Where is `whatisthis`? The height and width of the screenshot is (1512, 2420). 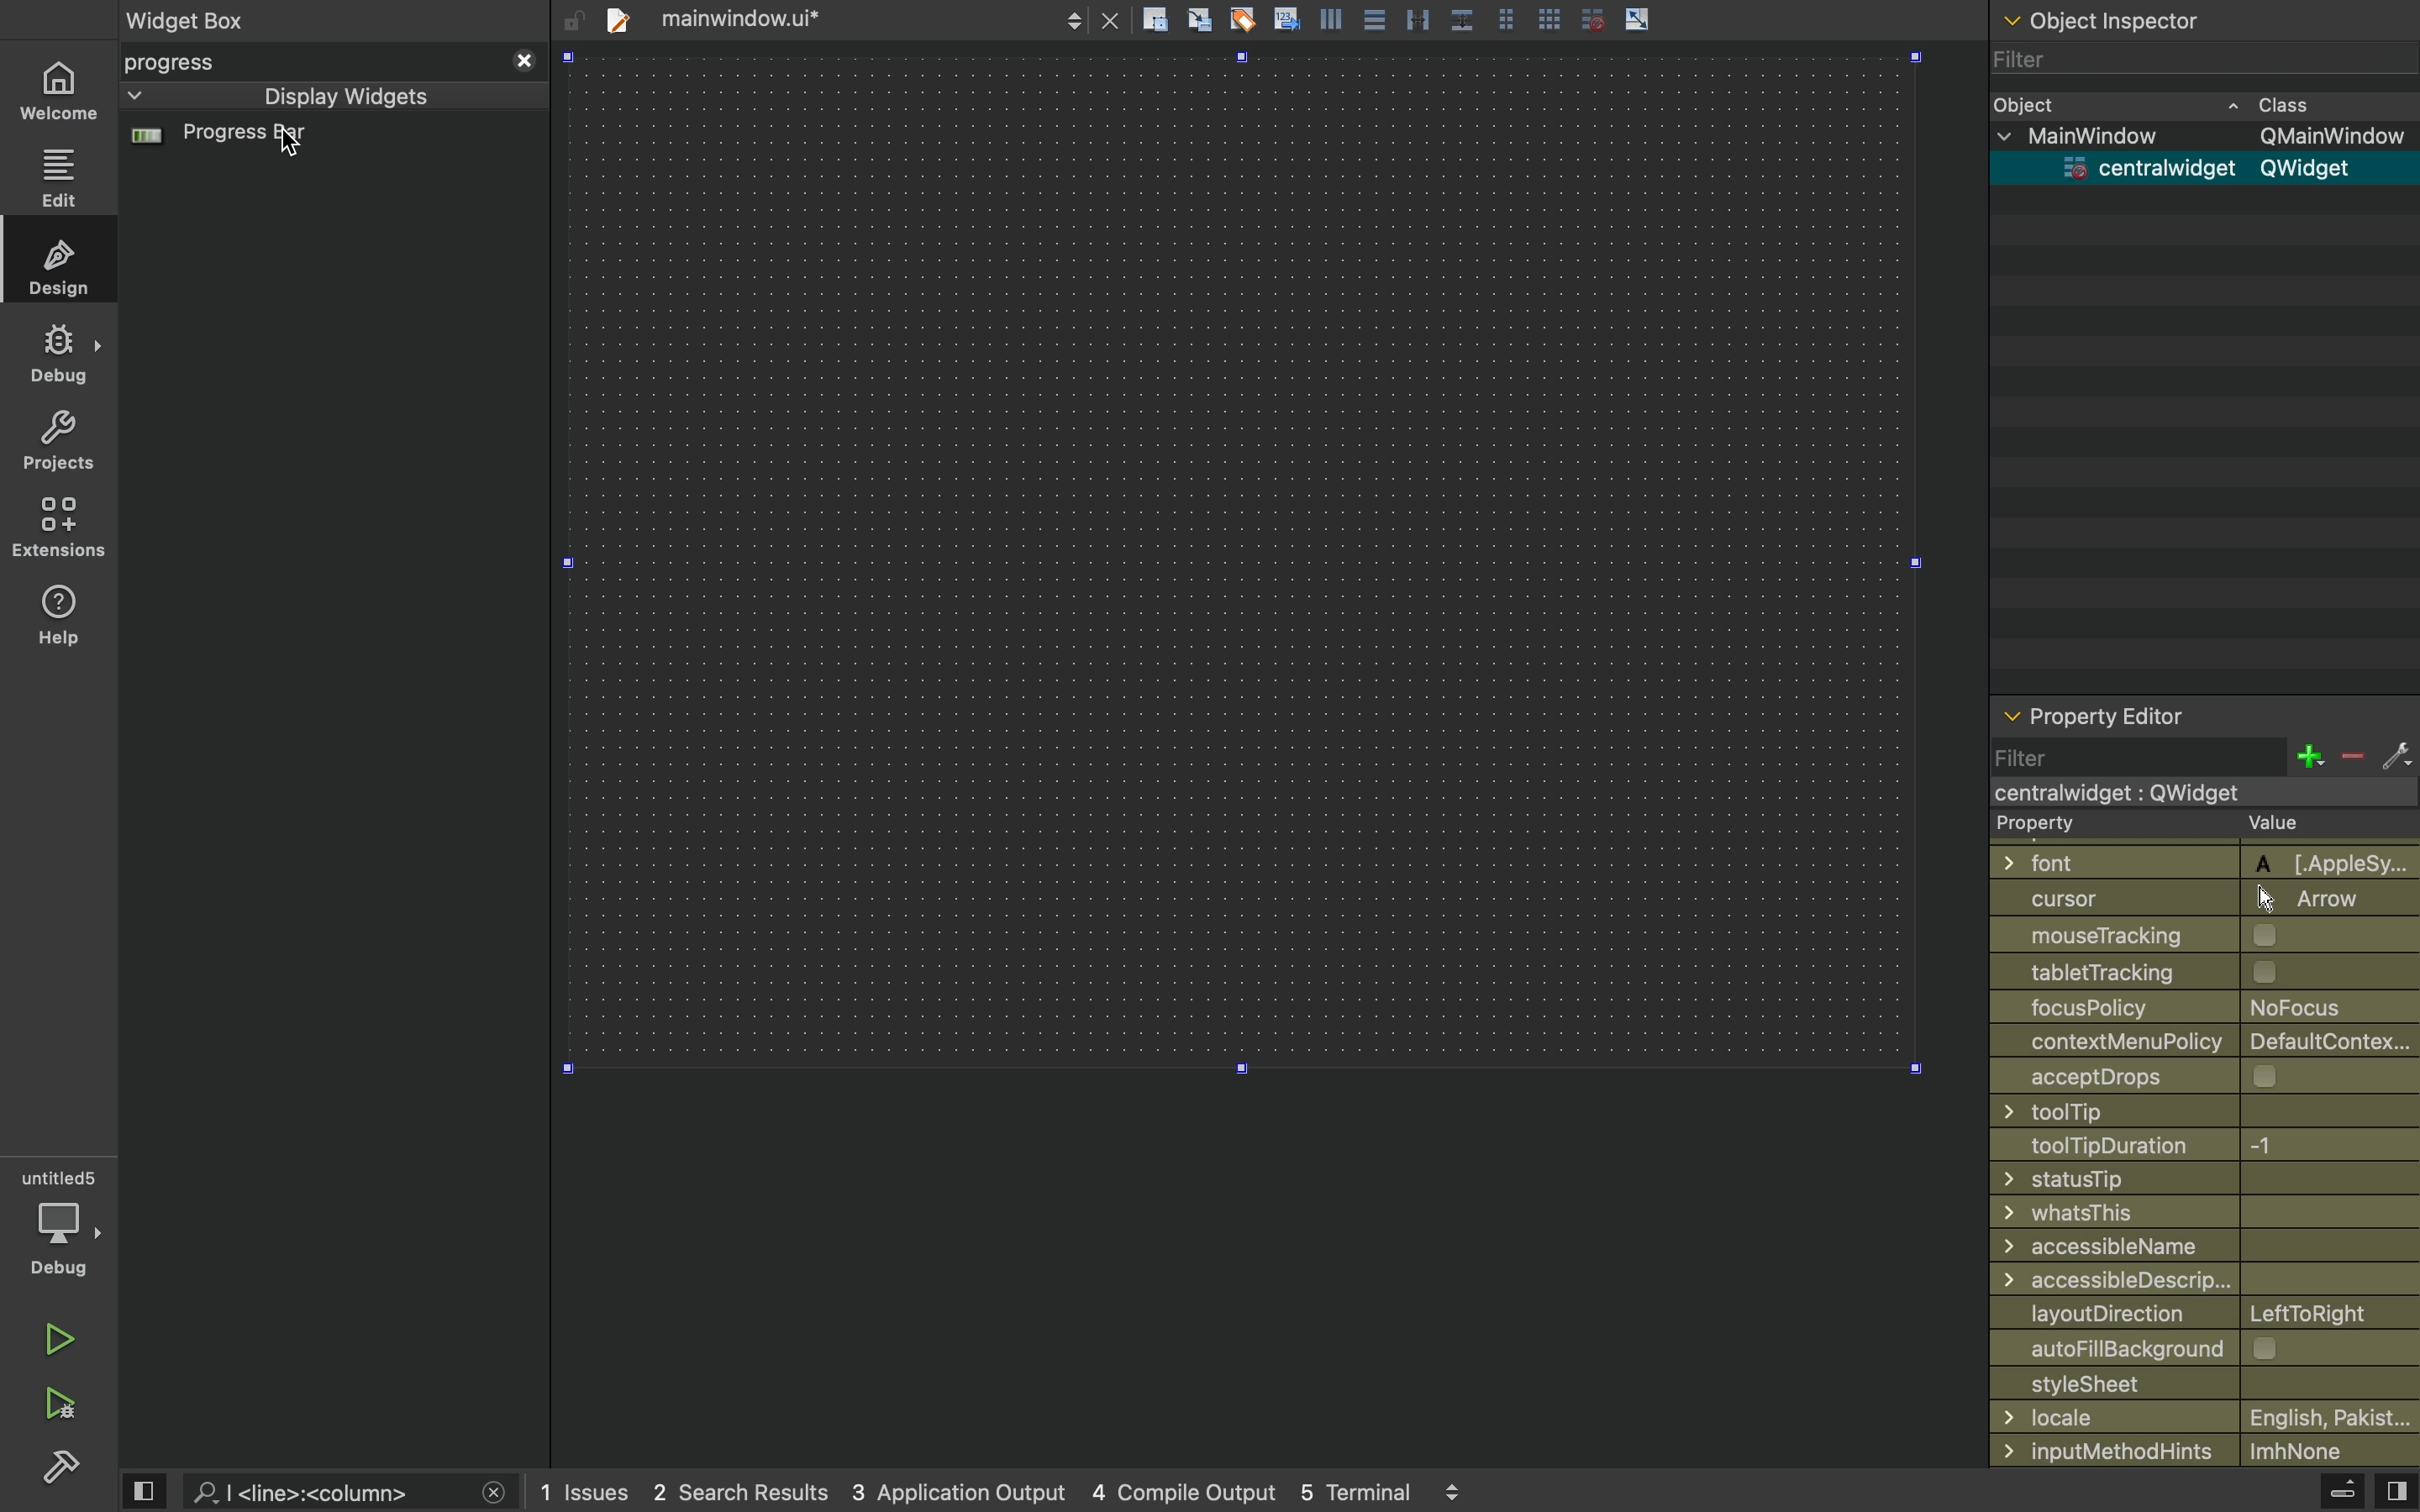
whatisthis is located at coordinates (2188, 1214).